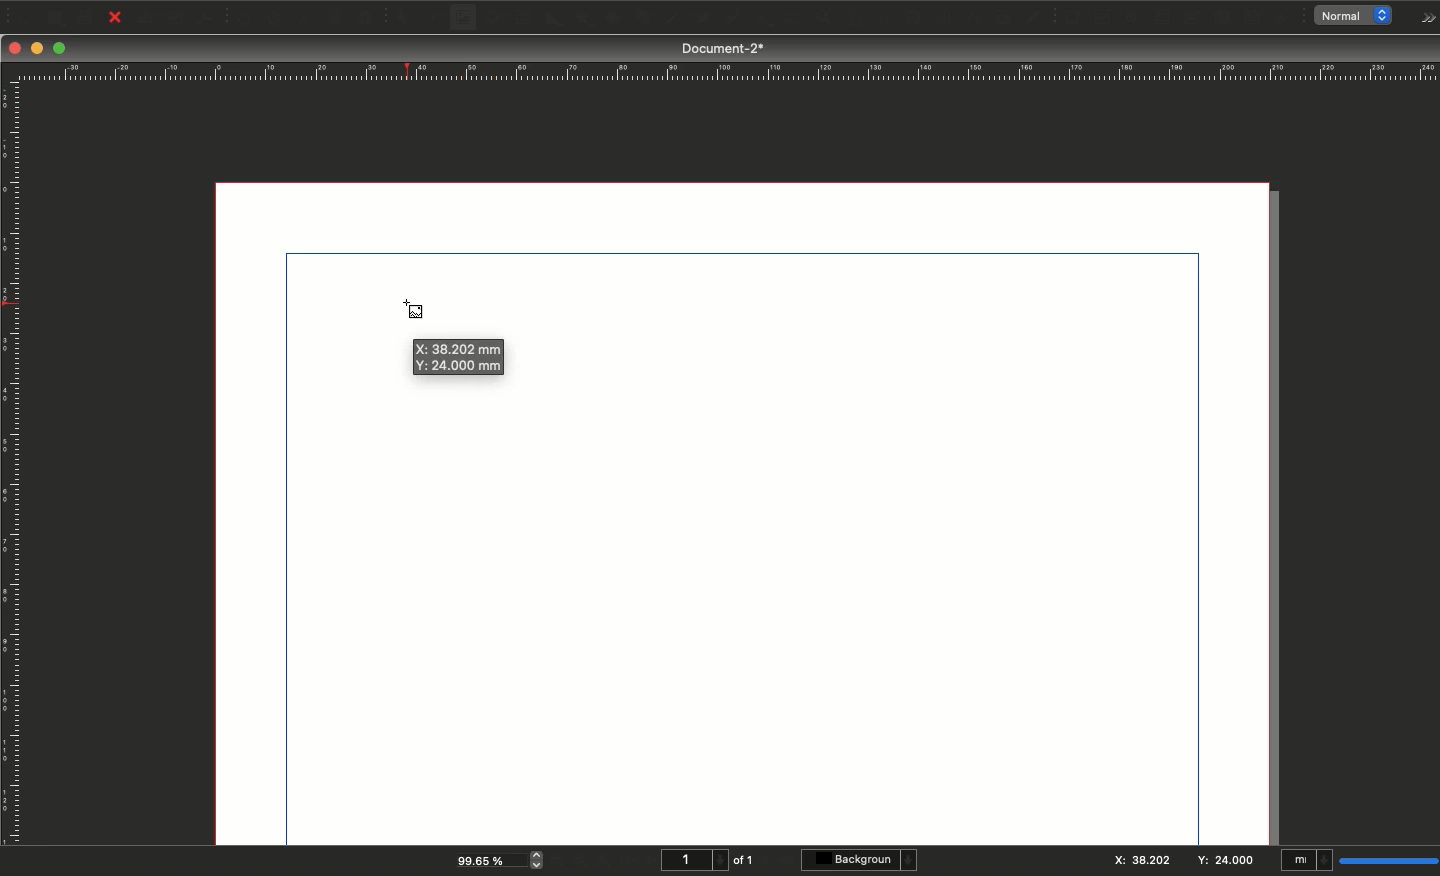  What do you see at coordinates (1102, 18) in the screenshot?
I see `PDF check box` at bounding box center [1102, 18].